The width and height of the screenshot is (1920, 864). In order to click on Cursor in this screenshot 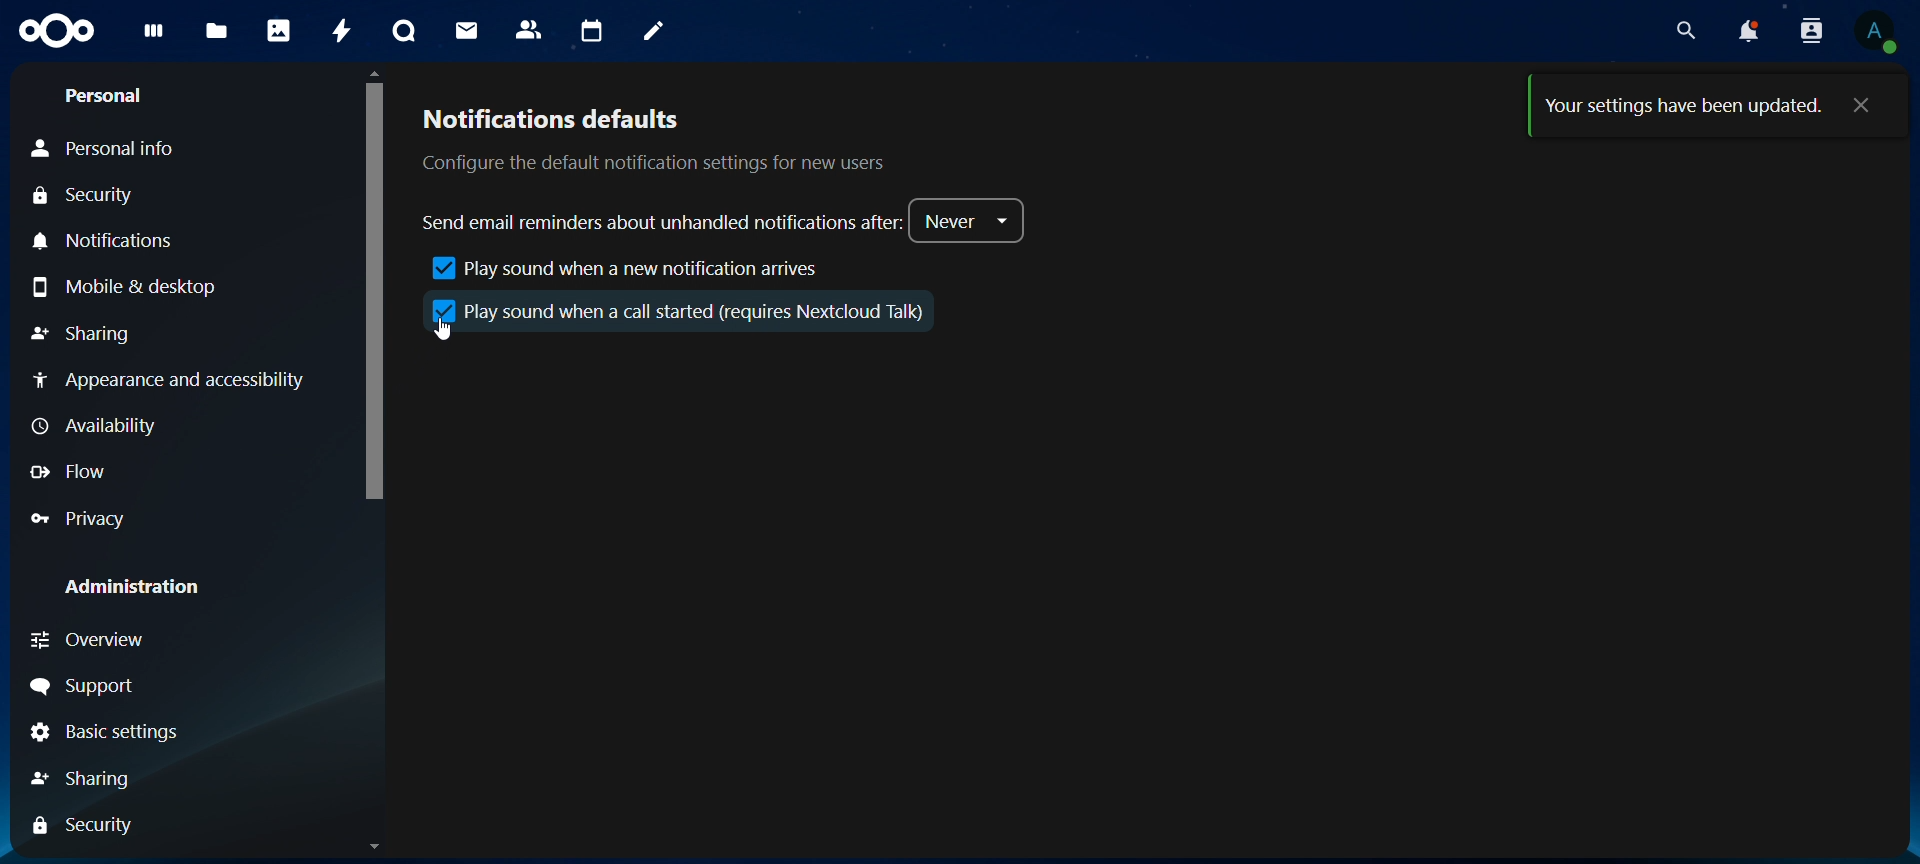, I will do `click(444, 331)`.